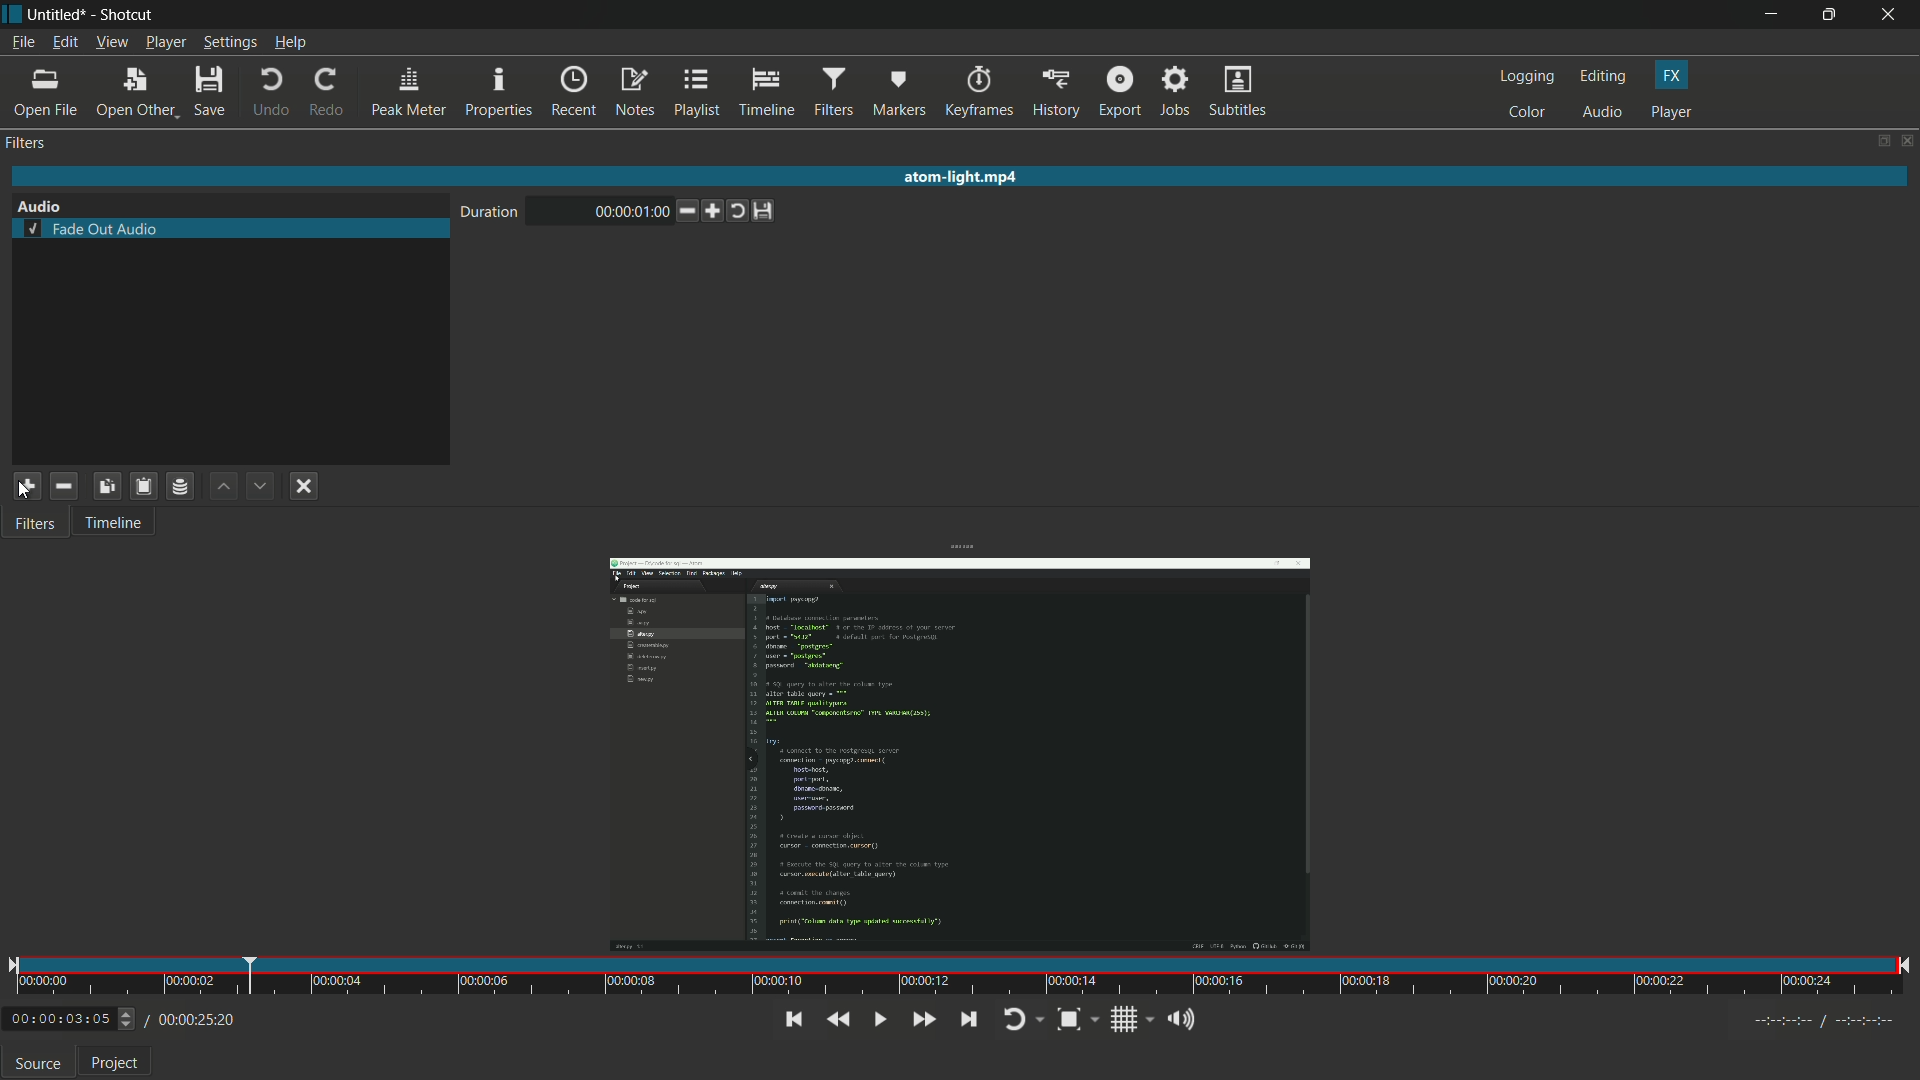 The image size is (1920, 1080). I want to click on minimize, so click(1769, 15).